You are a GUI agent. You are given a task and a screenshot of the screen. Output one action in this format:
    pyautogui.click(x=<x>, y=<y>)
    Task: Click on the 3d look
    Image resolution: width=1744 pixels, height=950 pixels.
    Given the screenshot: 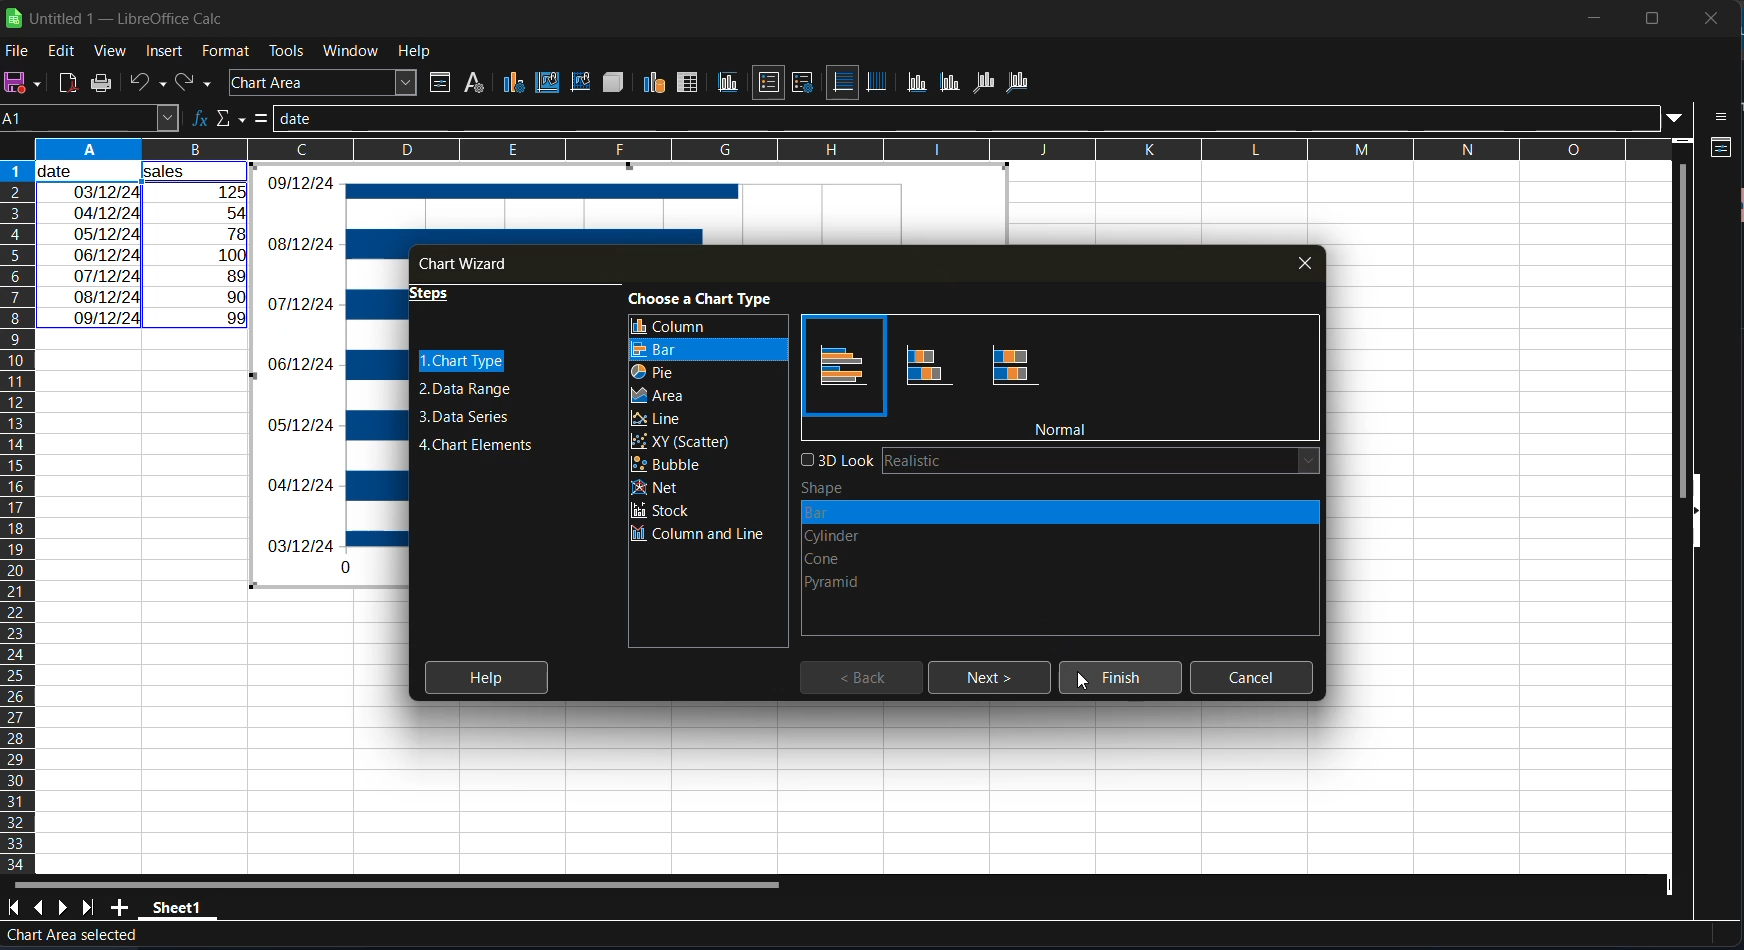 What is the action you would take?
    pyautogui.click(x=1062, y=459)
    